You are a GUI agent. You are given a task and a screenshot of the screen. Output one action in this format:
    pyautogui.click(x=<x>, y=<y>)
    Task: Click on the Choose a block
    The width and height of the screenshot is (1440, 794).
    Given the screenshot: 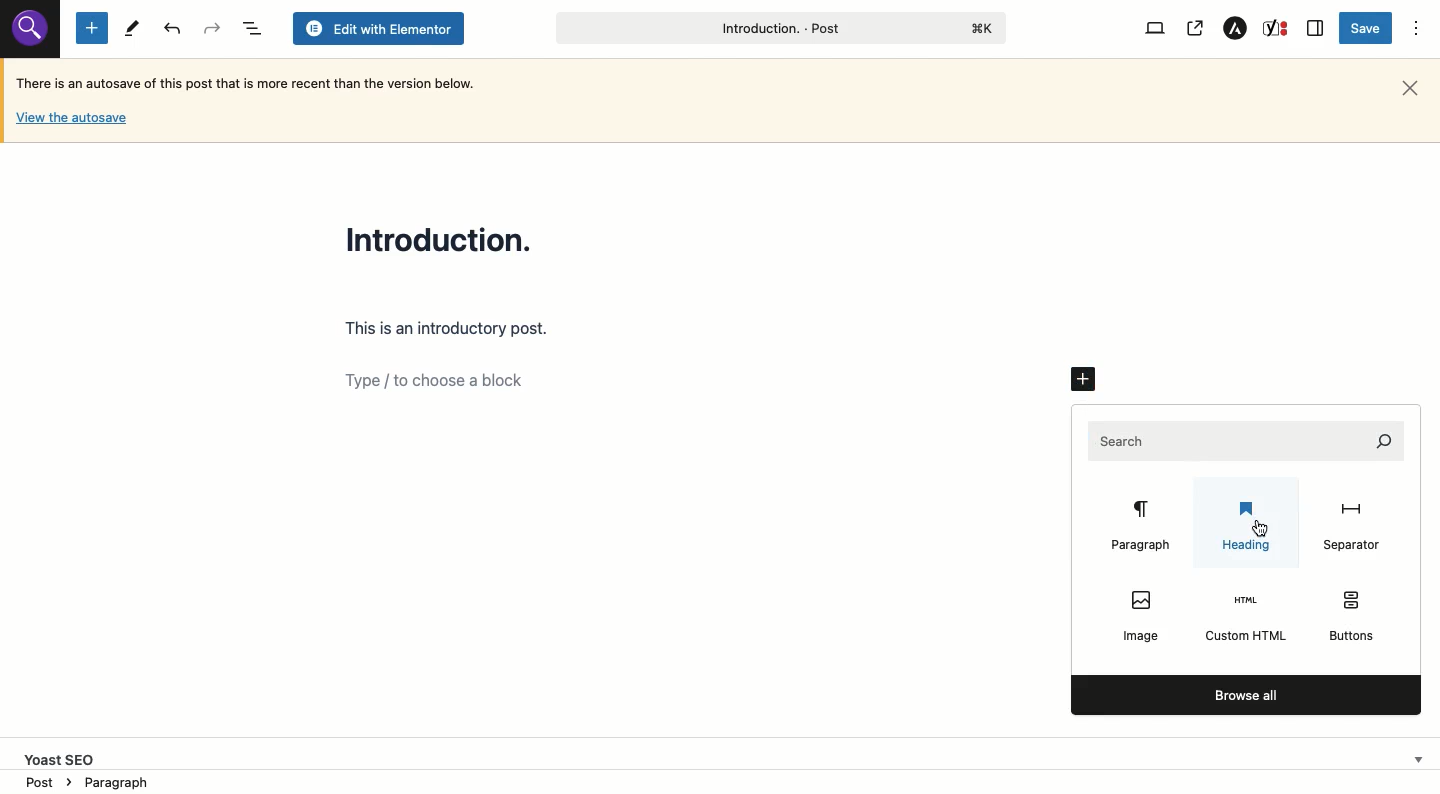 What is the action you would take?
    pyautogui.click(x=699, y=379)
    